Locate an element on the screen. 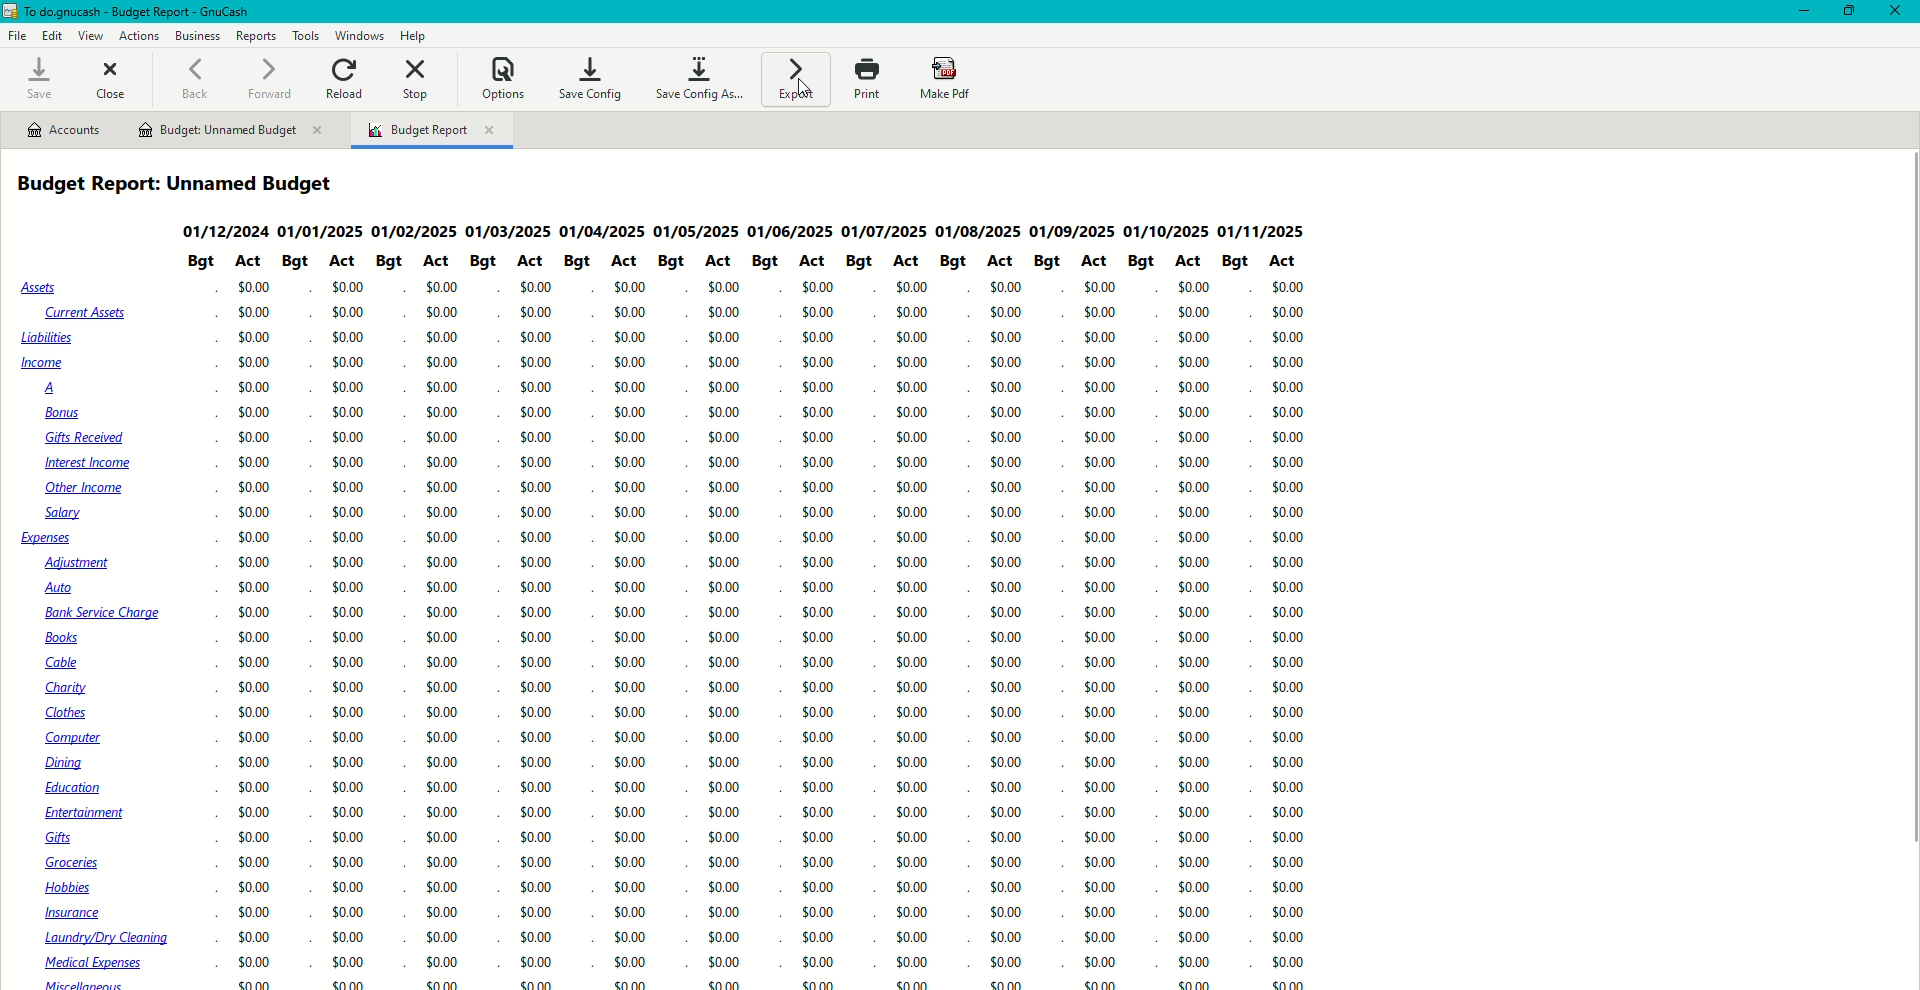  $0.00 is located at coordinates (632, 588).